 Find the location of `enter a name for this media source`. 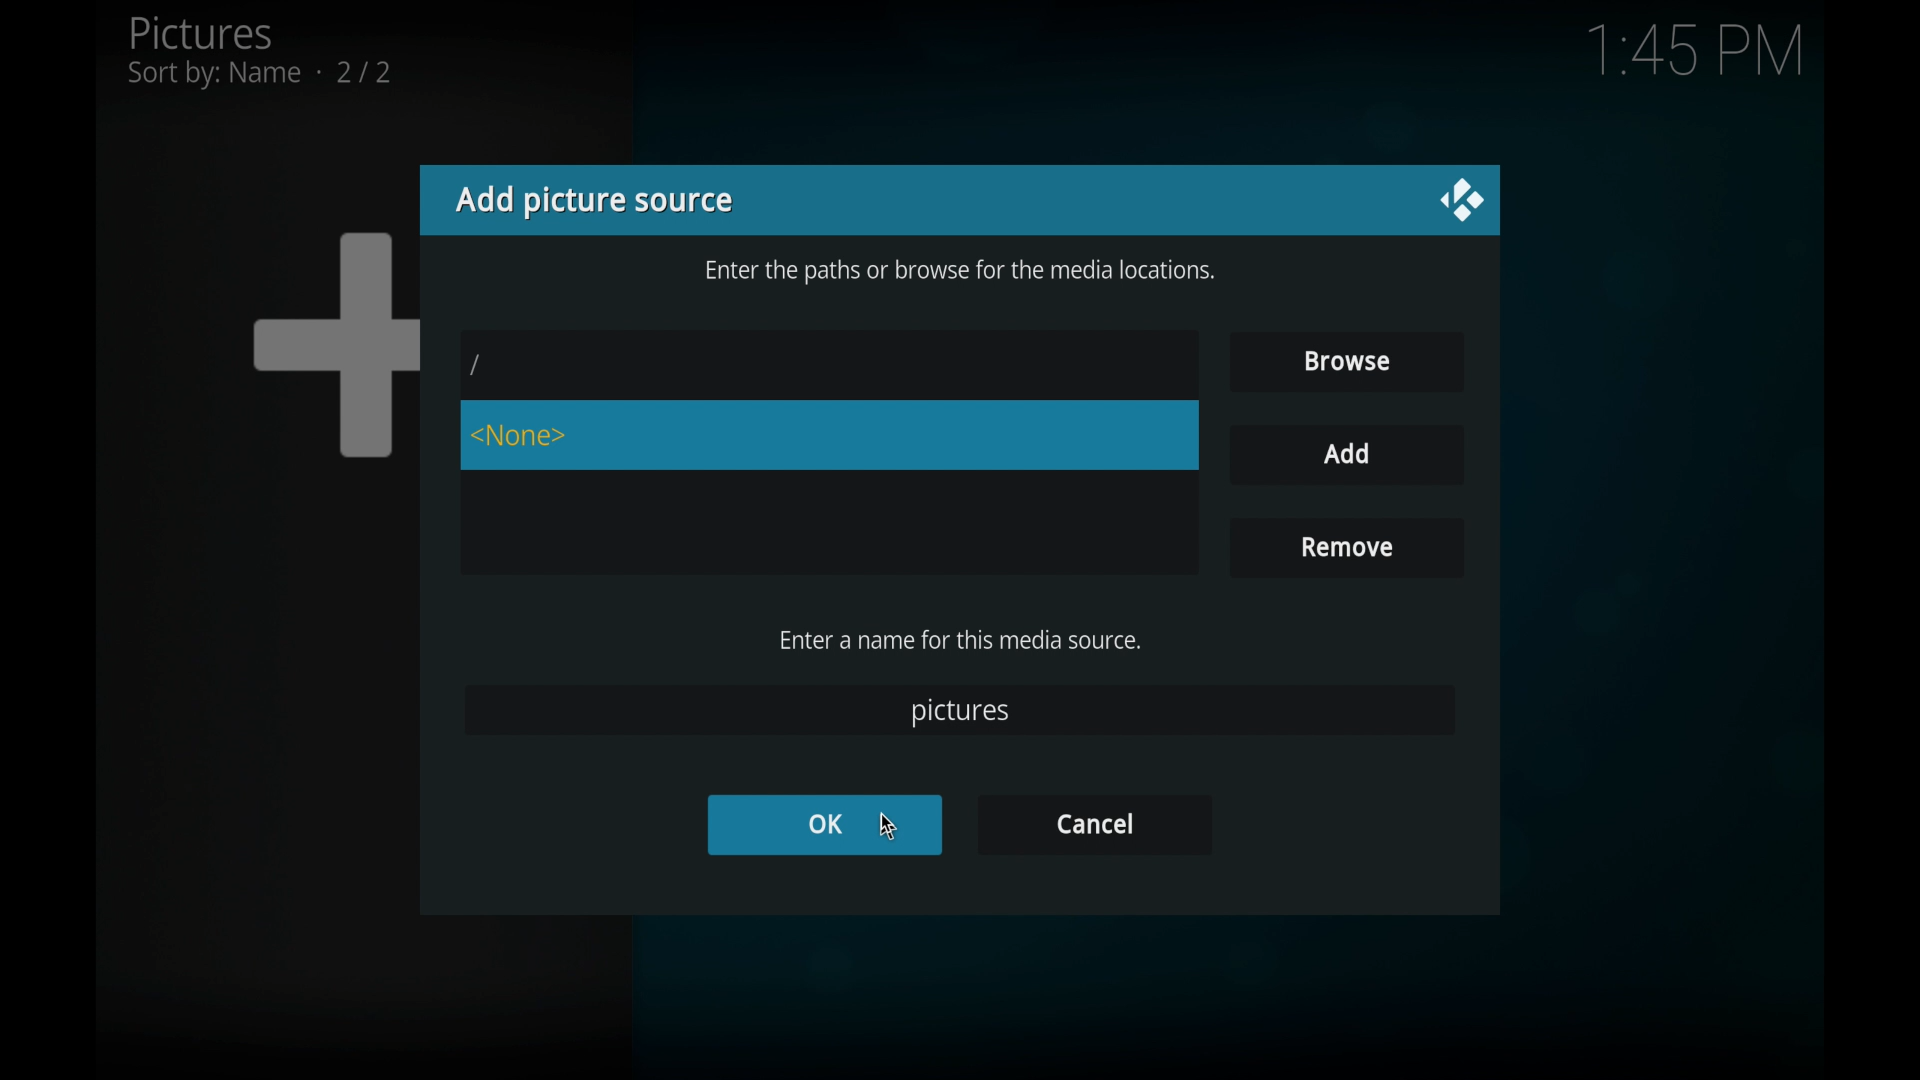

enter a name for this media source is located at coordinates (960, 640).